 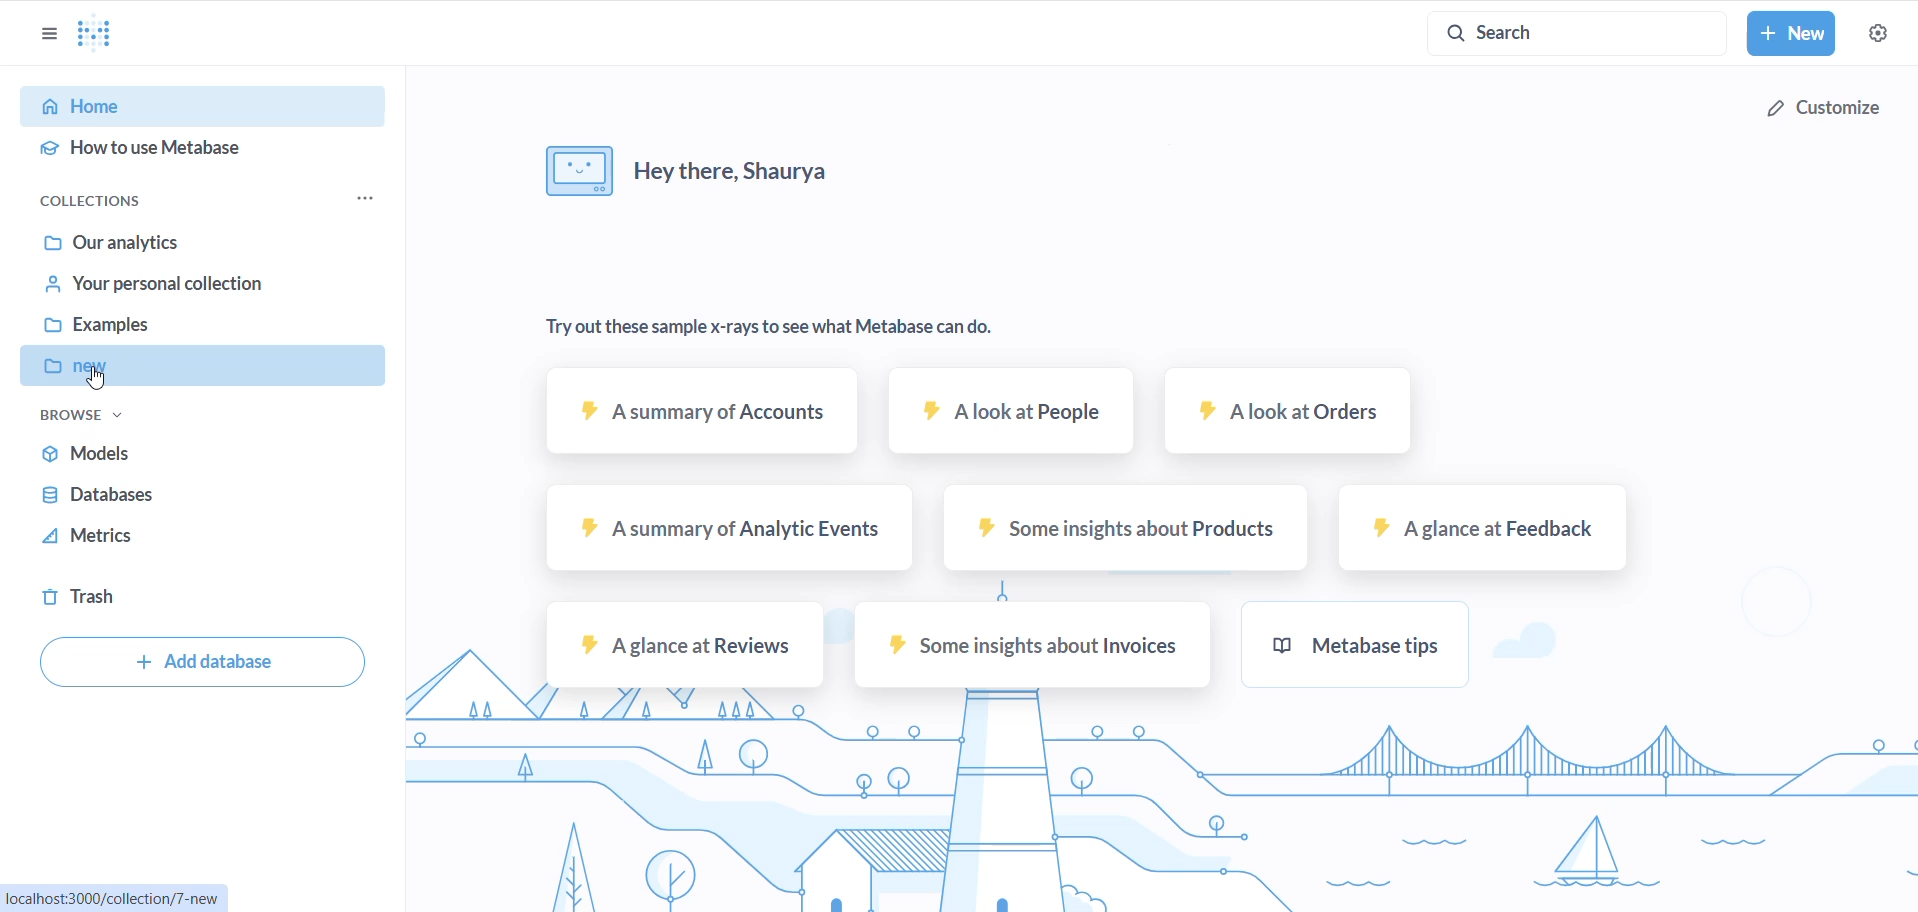 I want to click on some insights about products sample, so click(x=1123, y=538).